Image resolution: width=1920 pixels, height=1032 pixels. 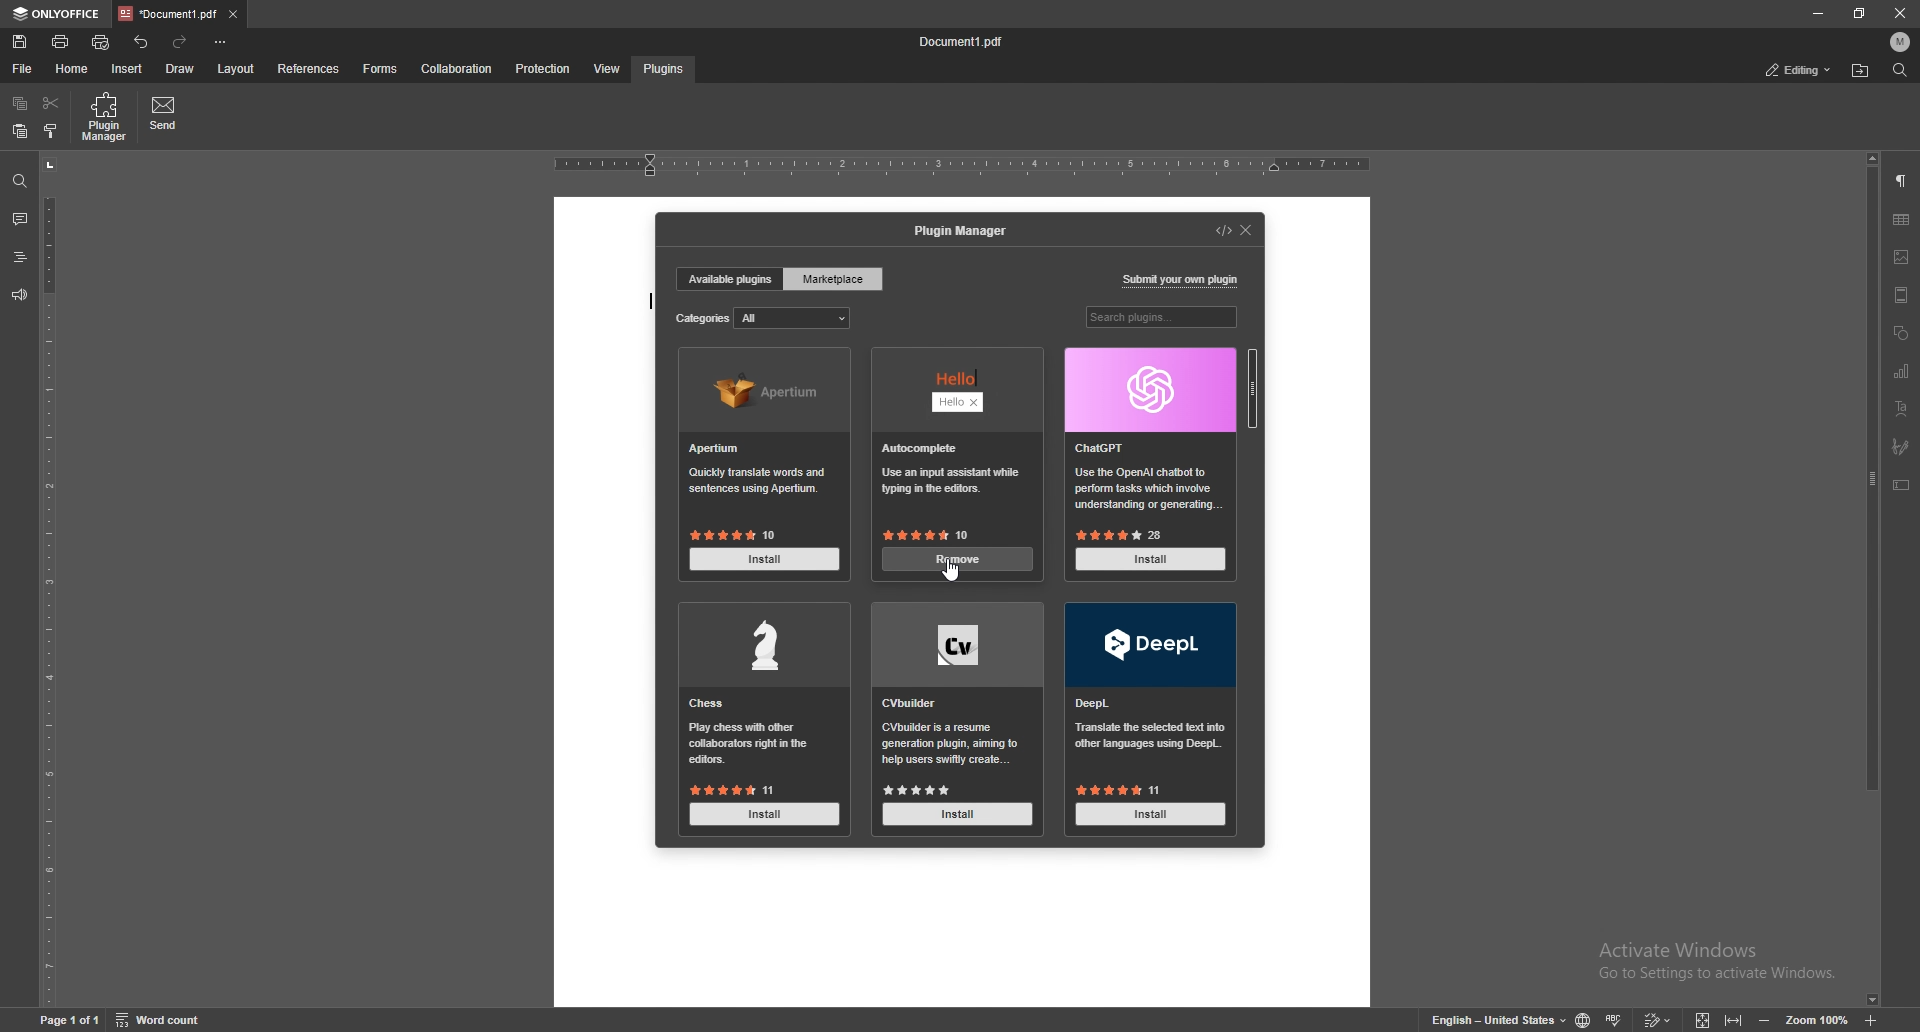 I want to click on find, so click(x=1898, y=72).